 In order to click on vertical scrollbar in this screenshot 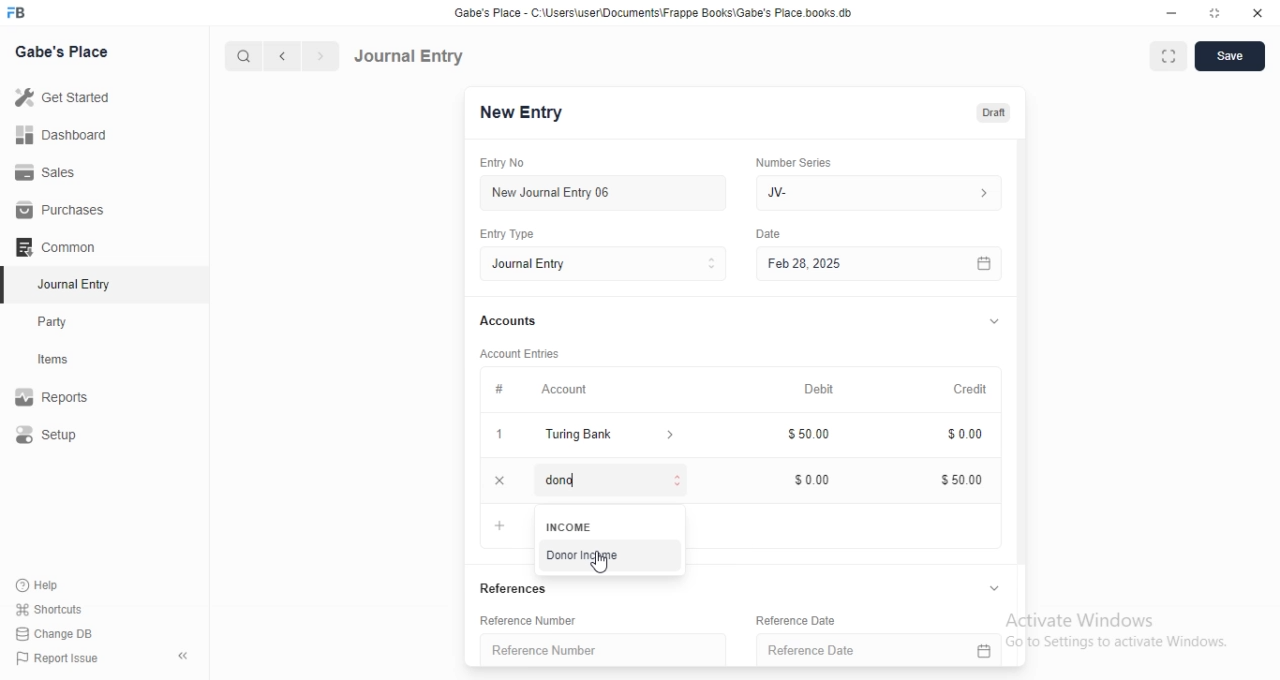, I will do `click(1022, 350)`.